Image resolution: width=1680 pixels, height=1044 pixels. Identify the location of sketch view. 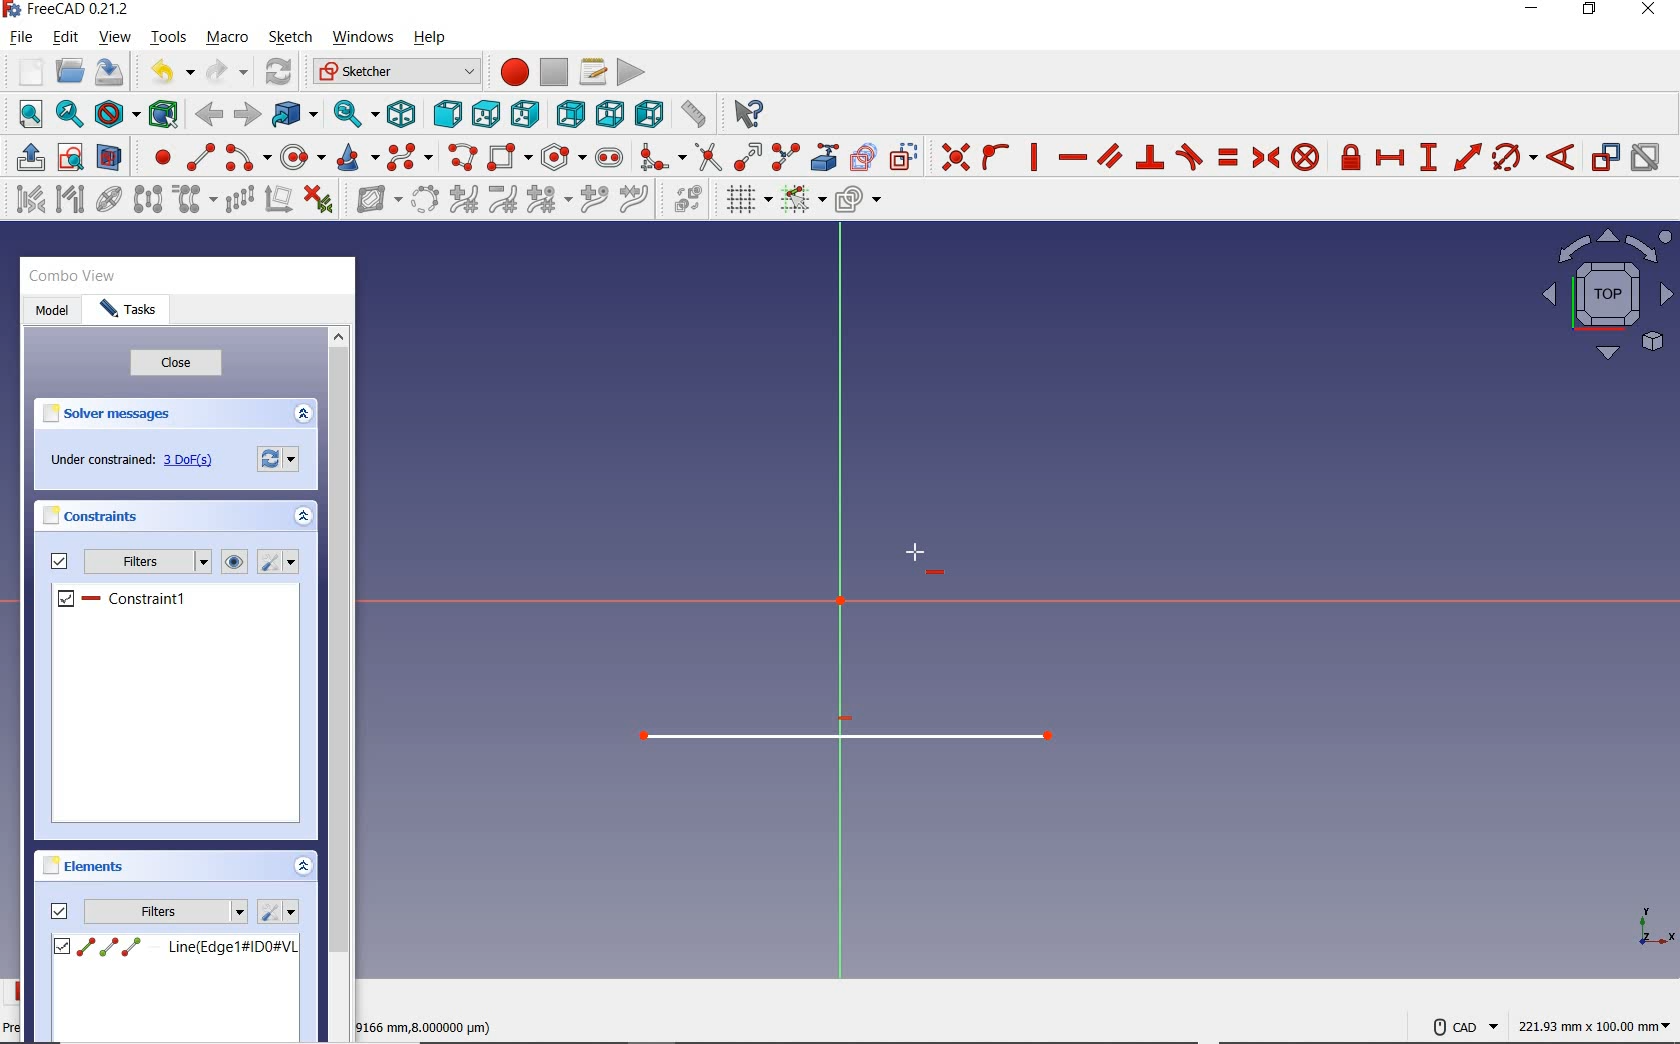
(1604, 296).